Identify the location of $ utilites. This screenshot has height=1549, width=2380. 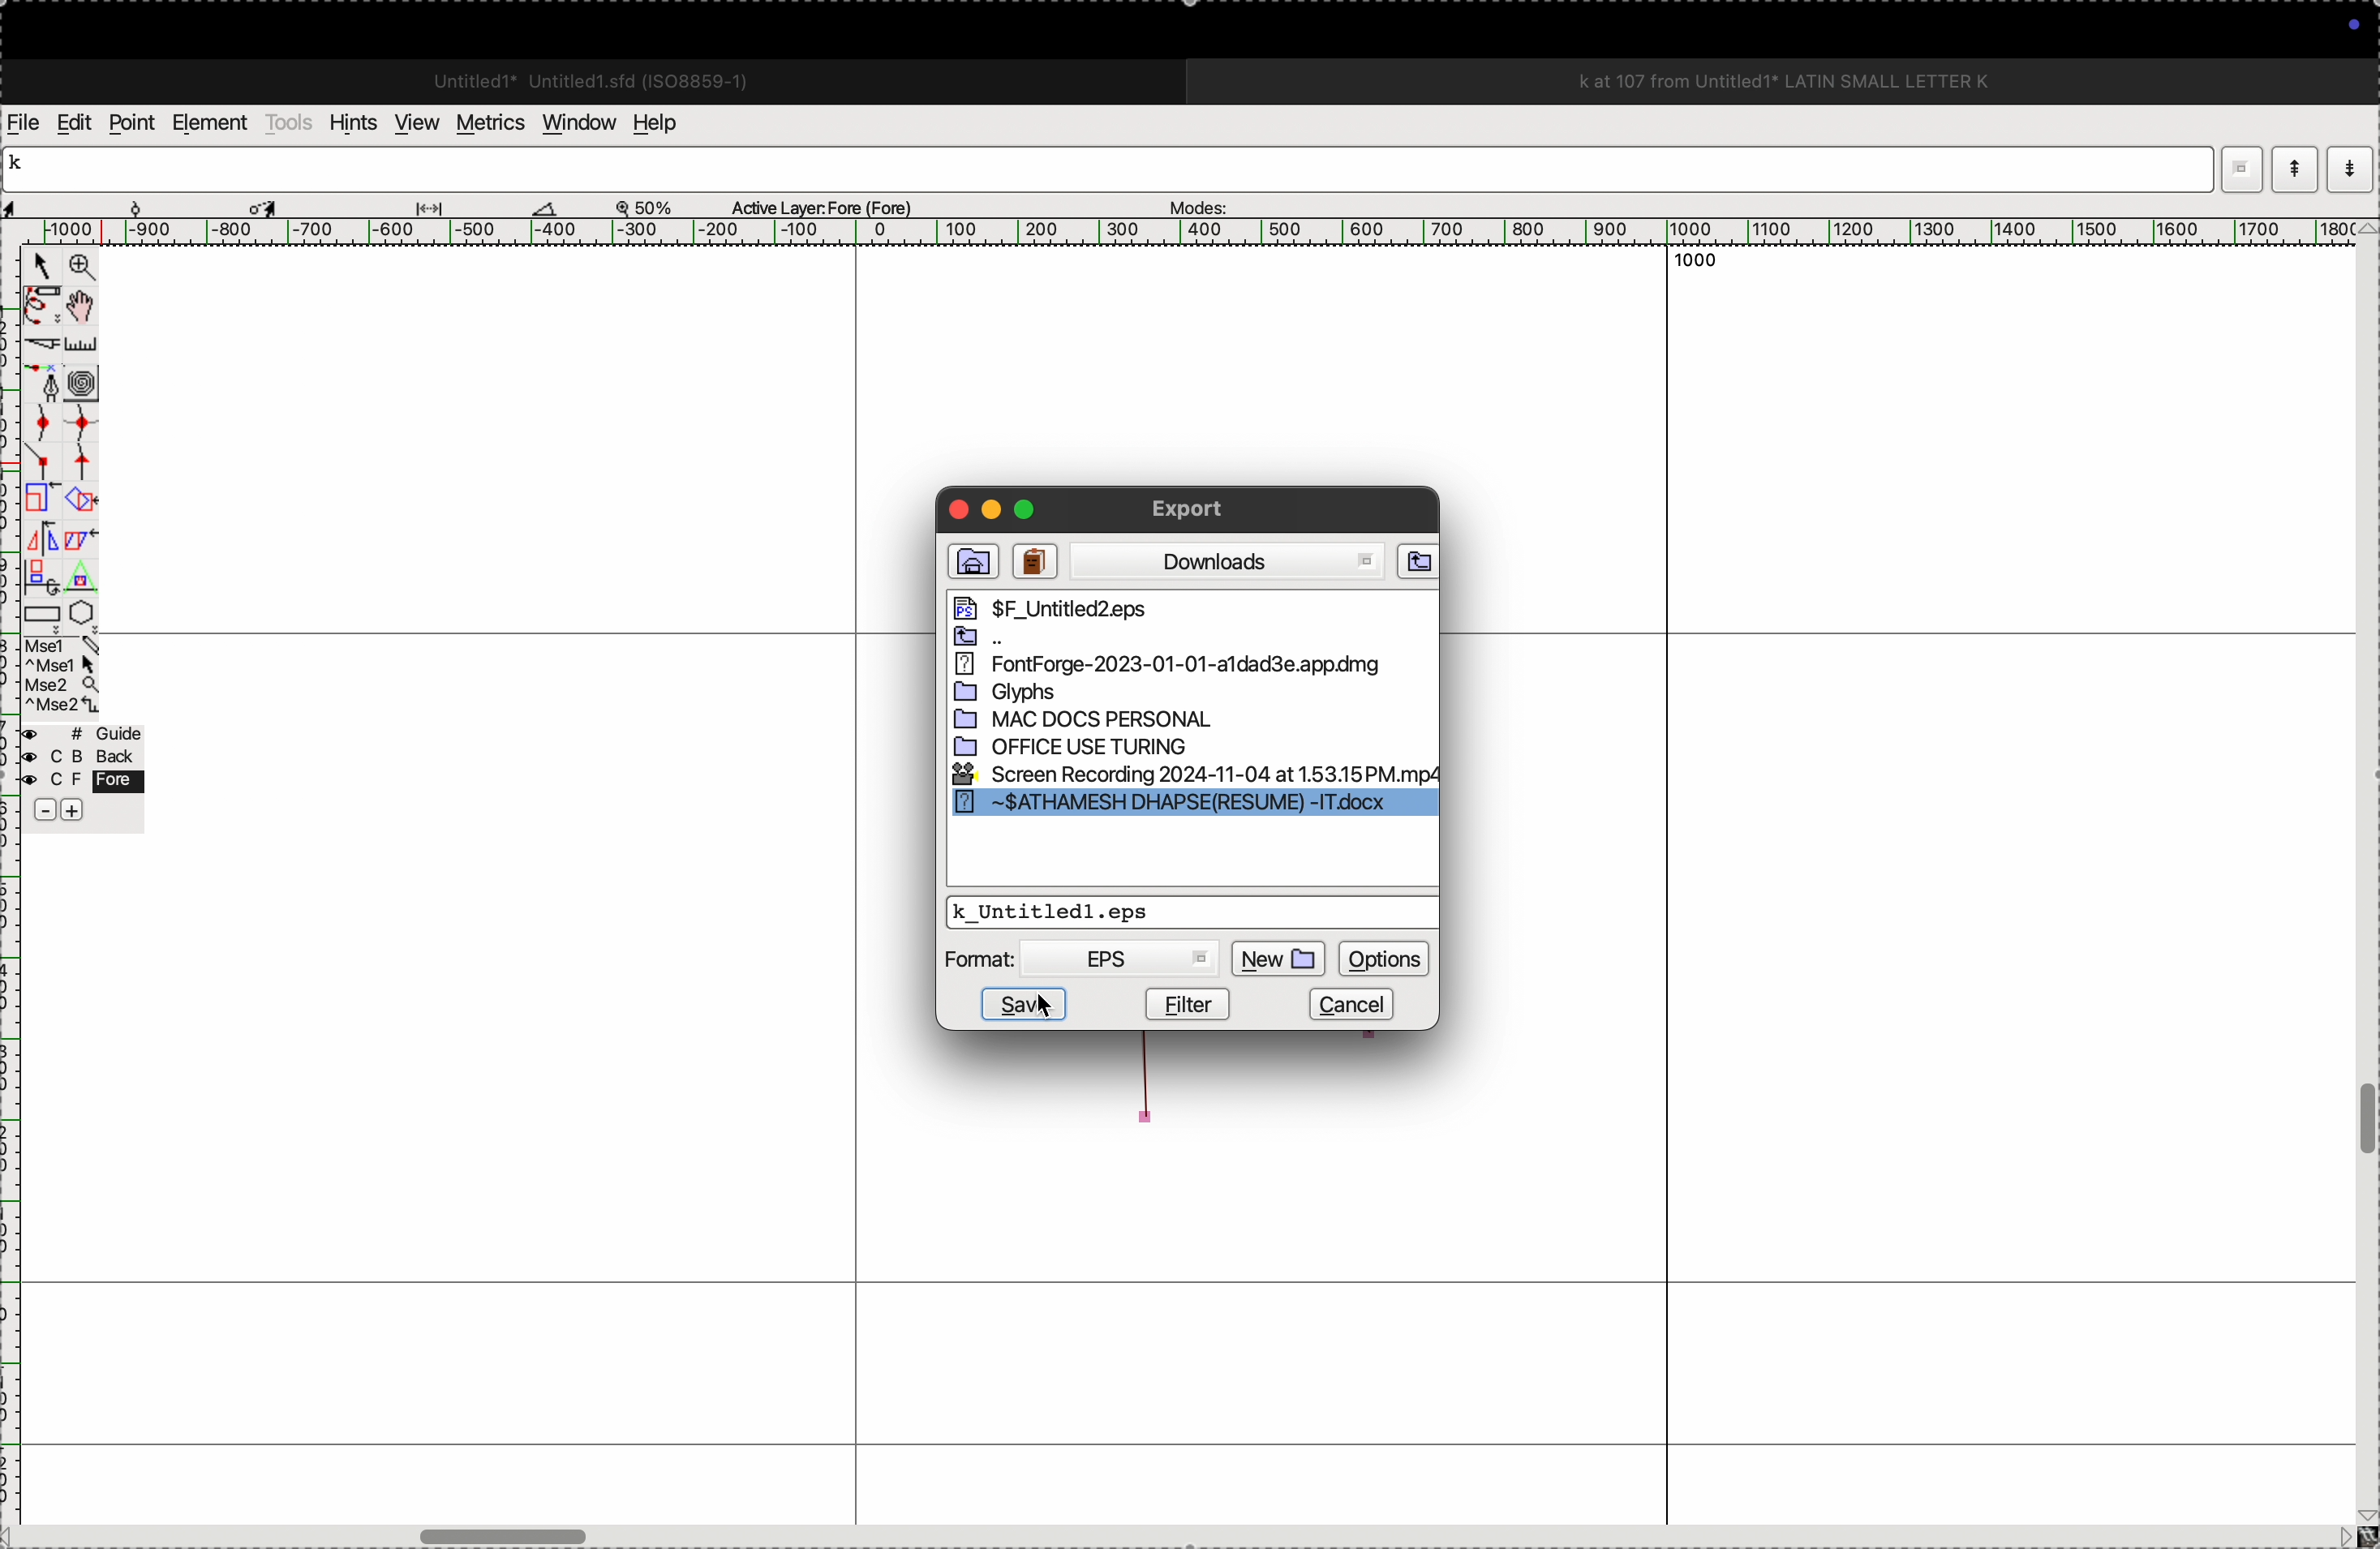
(1115, 609).